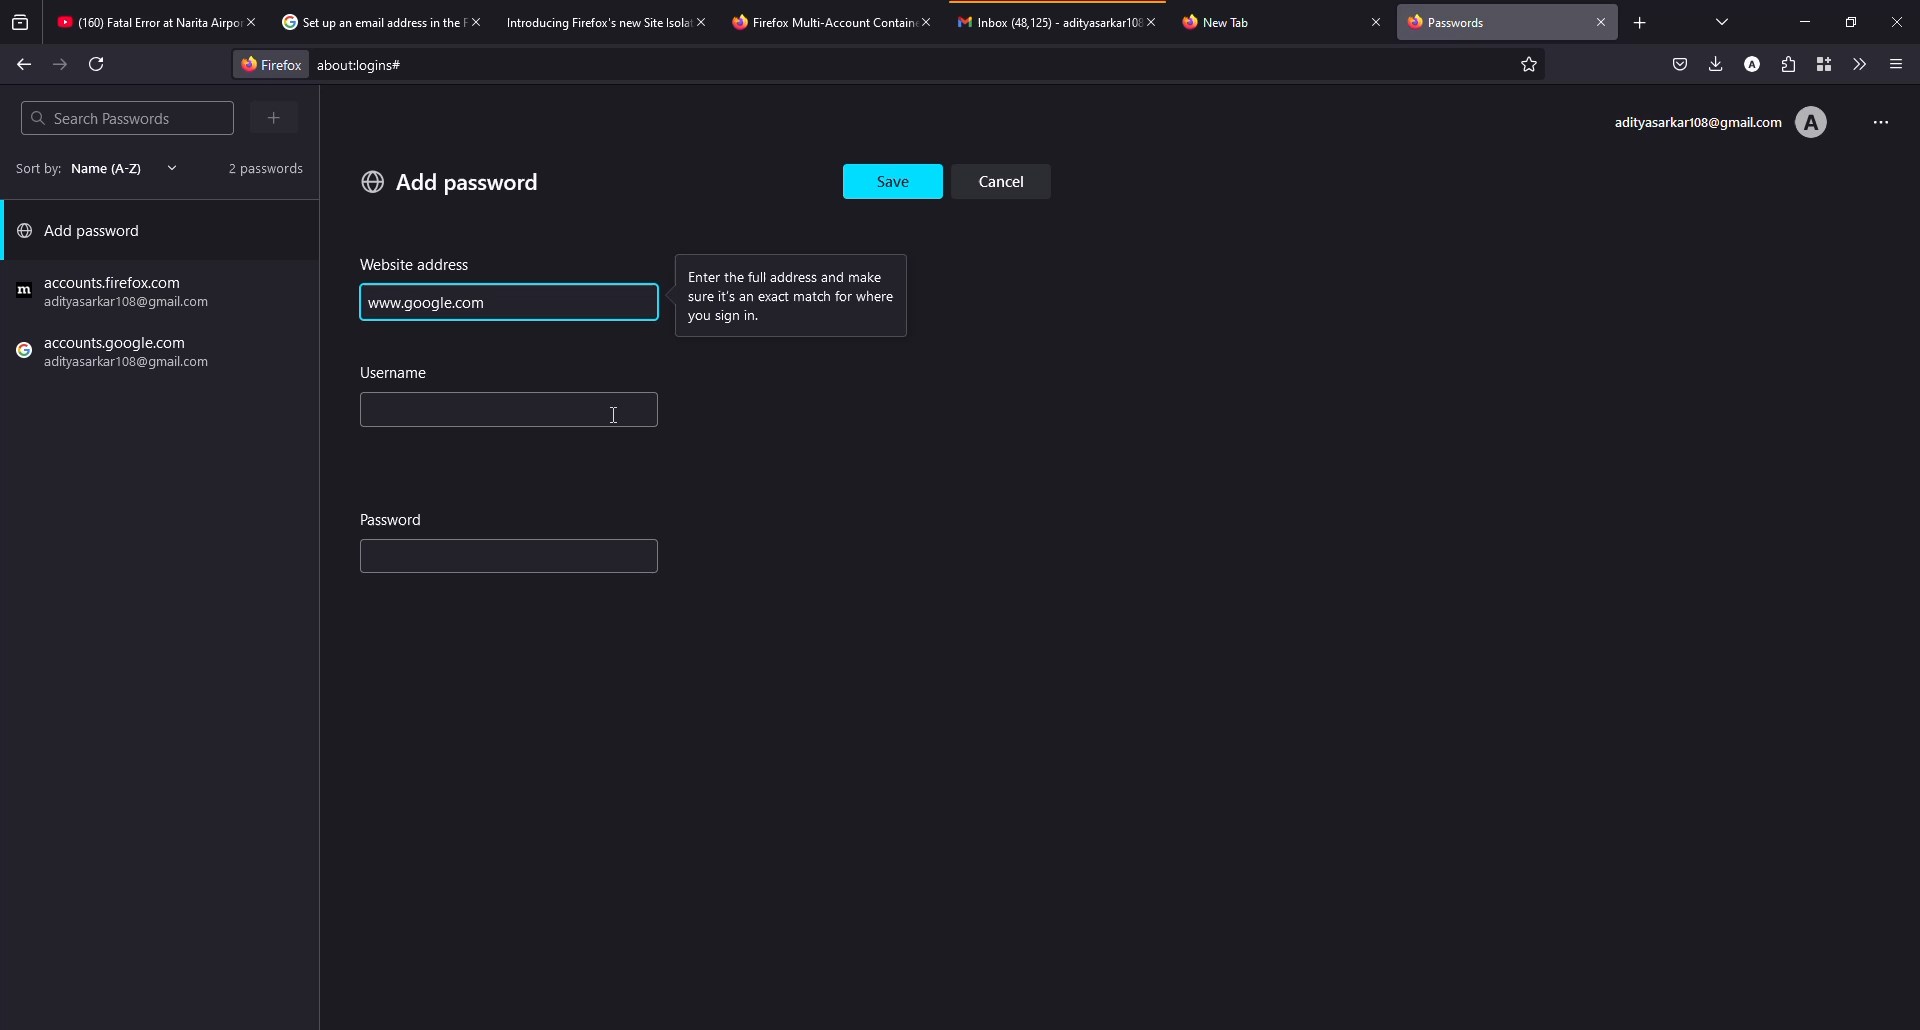 This screenshot has width=1920, height=1030. I want to click on downloads, so click(1716, 63).